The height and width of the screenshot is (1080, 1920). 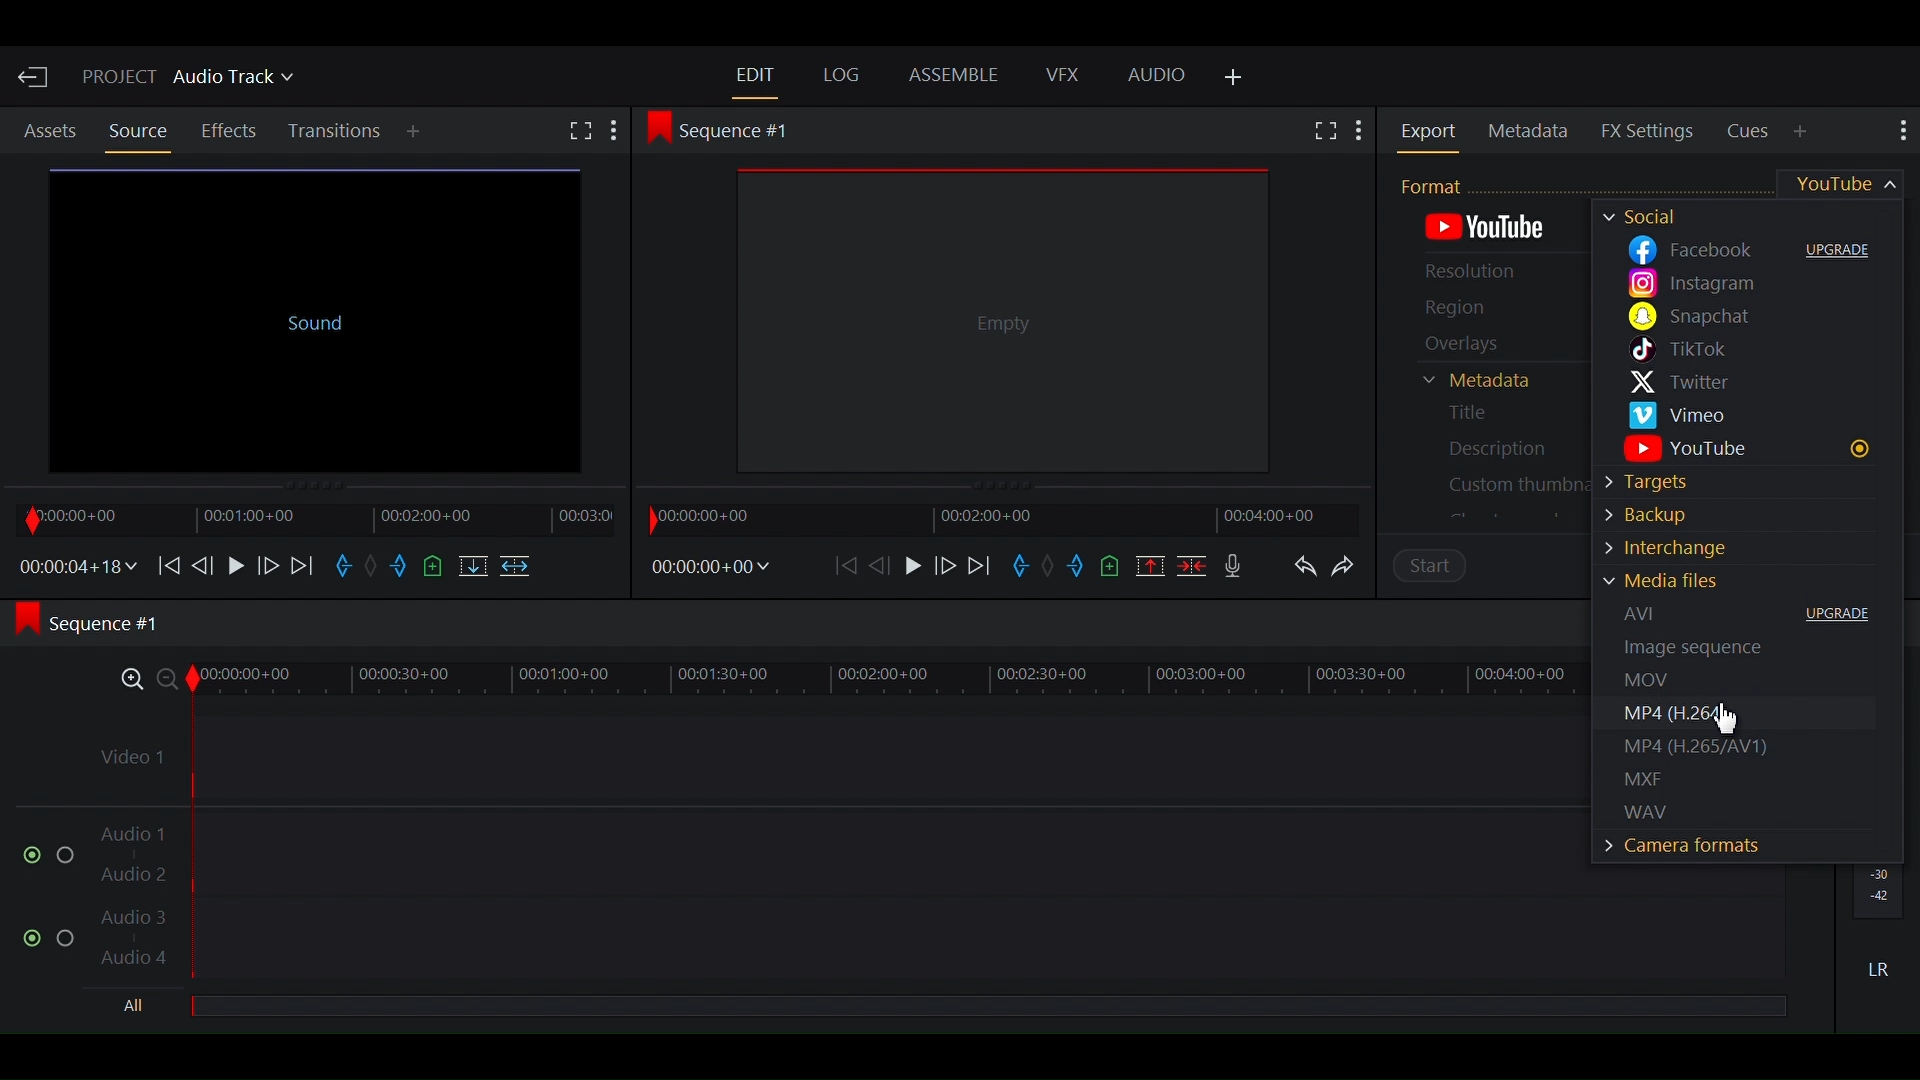 What do you see at coordinates (1743, 813) in the screenshot?
I see `WAV` at bounding box center [1743, 813].